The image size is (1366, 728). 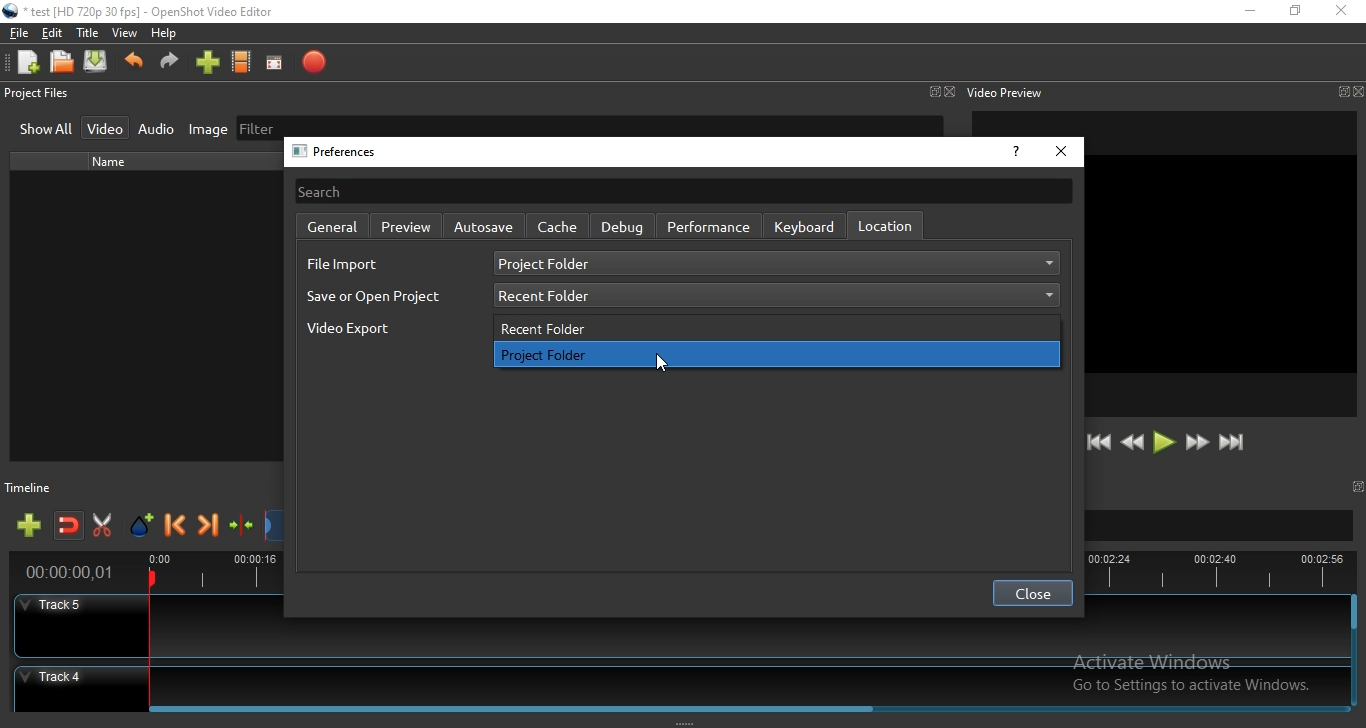 I want to click on Enable razor, so click(x=106, y=526).